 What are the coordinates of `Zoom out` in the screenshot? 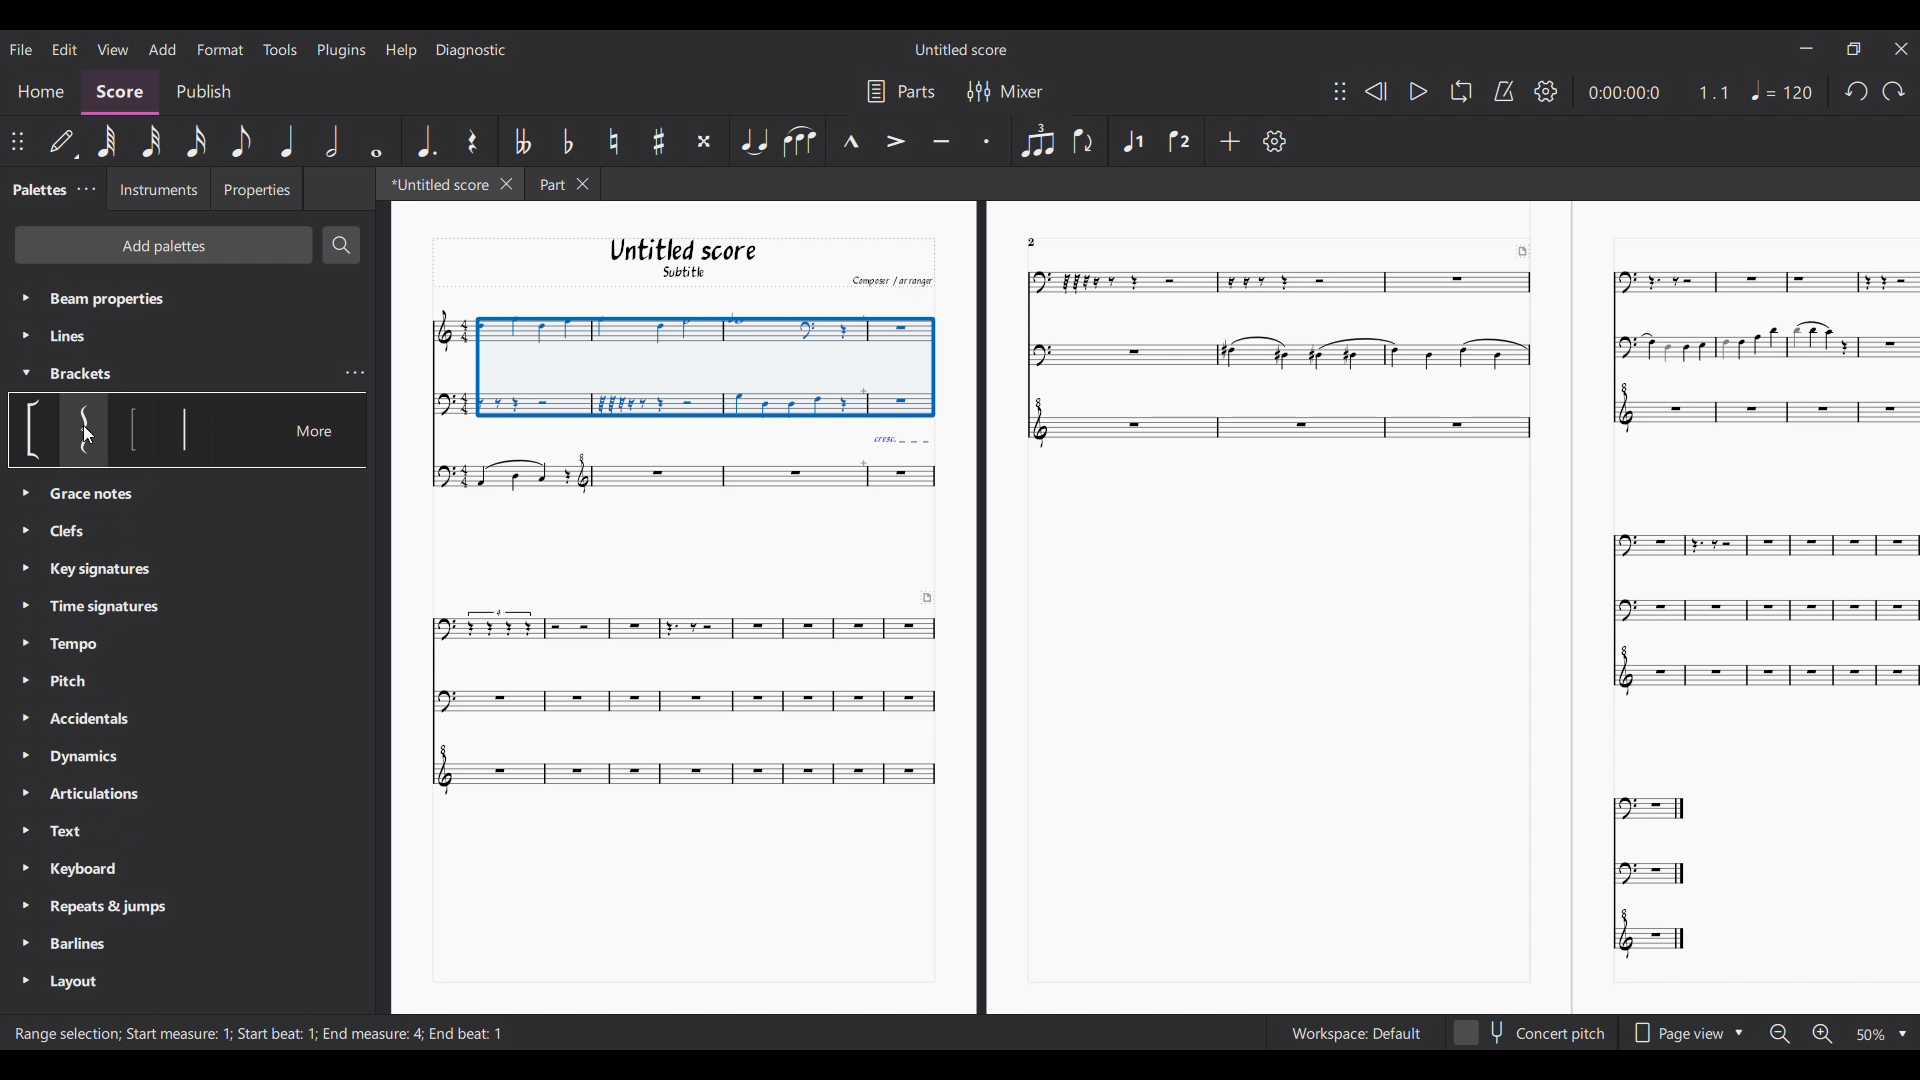 It's located at (1780, 1035).